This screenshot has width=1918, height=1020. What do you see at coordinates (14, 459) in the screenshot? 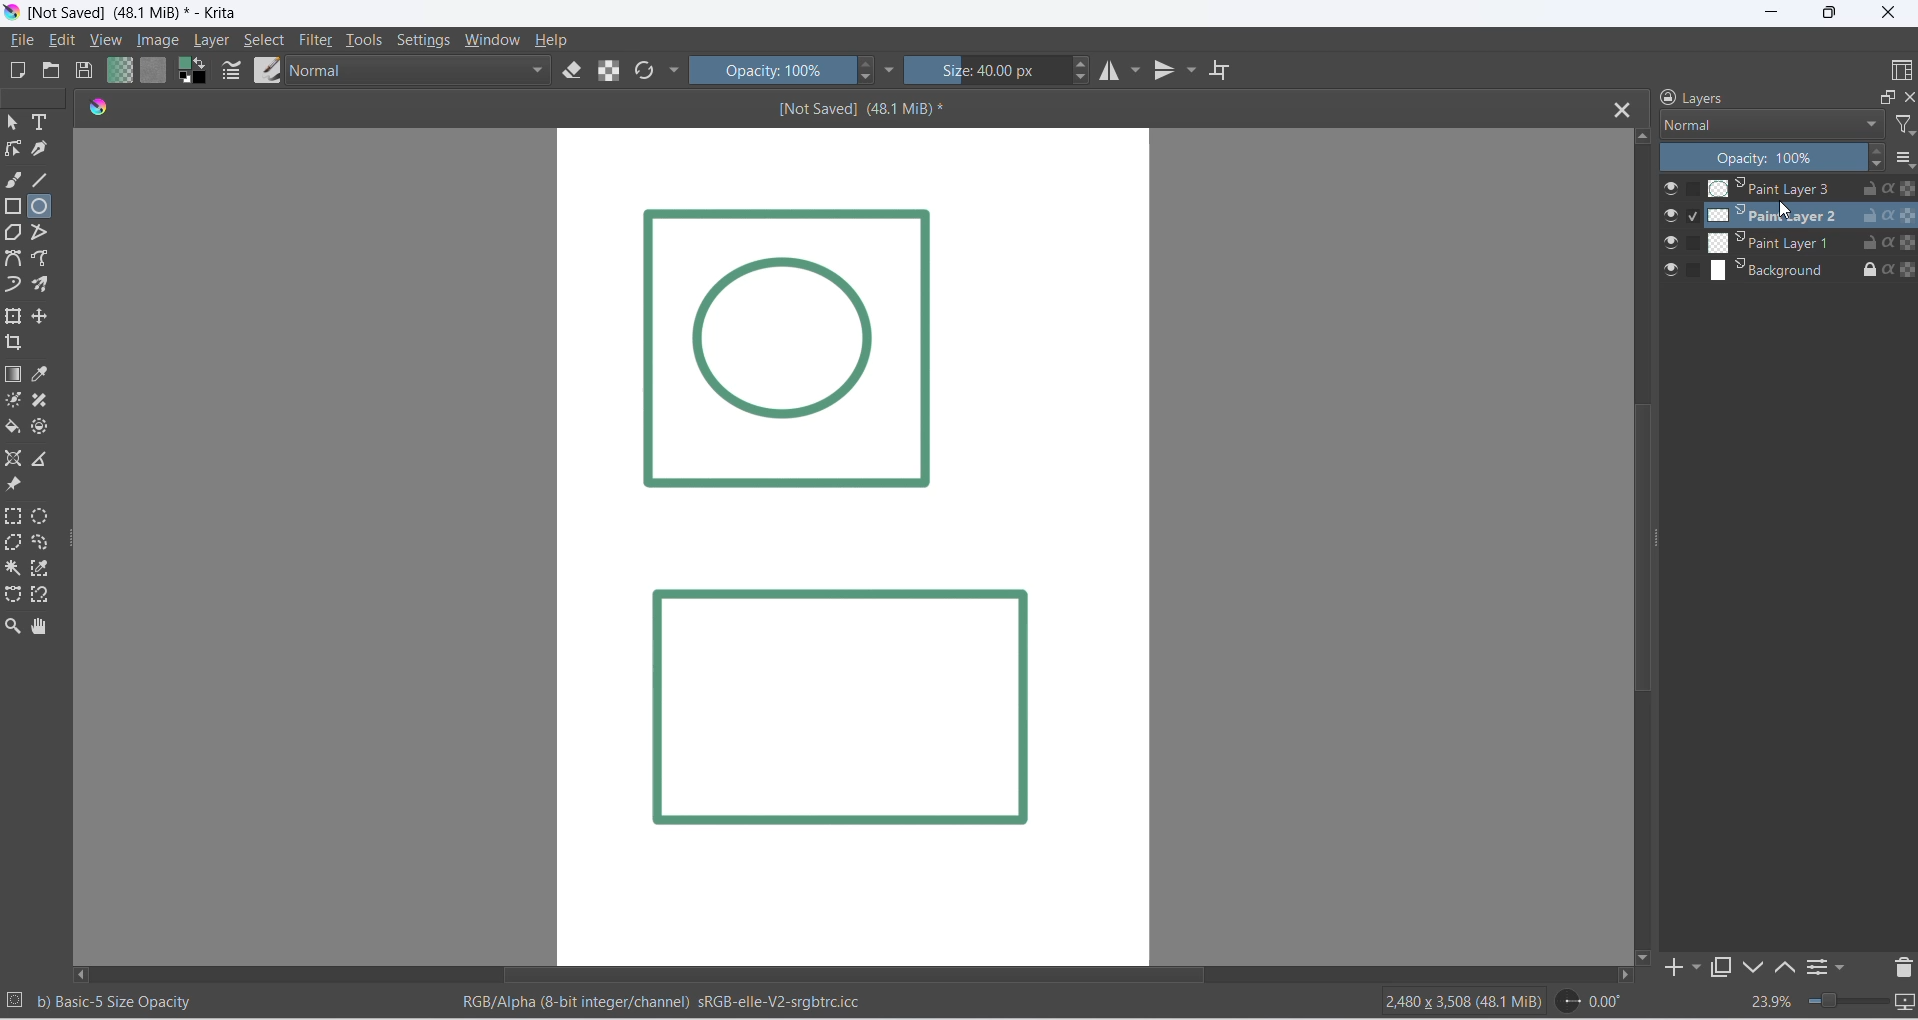
I see `assistant tool` at bounding box center [14, 459].